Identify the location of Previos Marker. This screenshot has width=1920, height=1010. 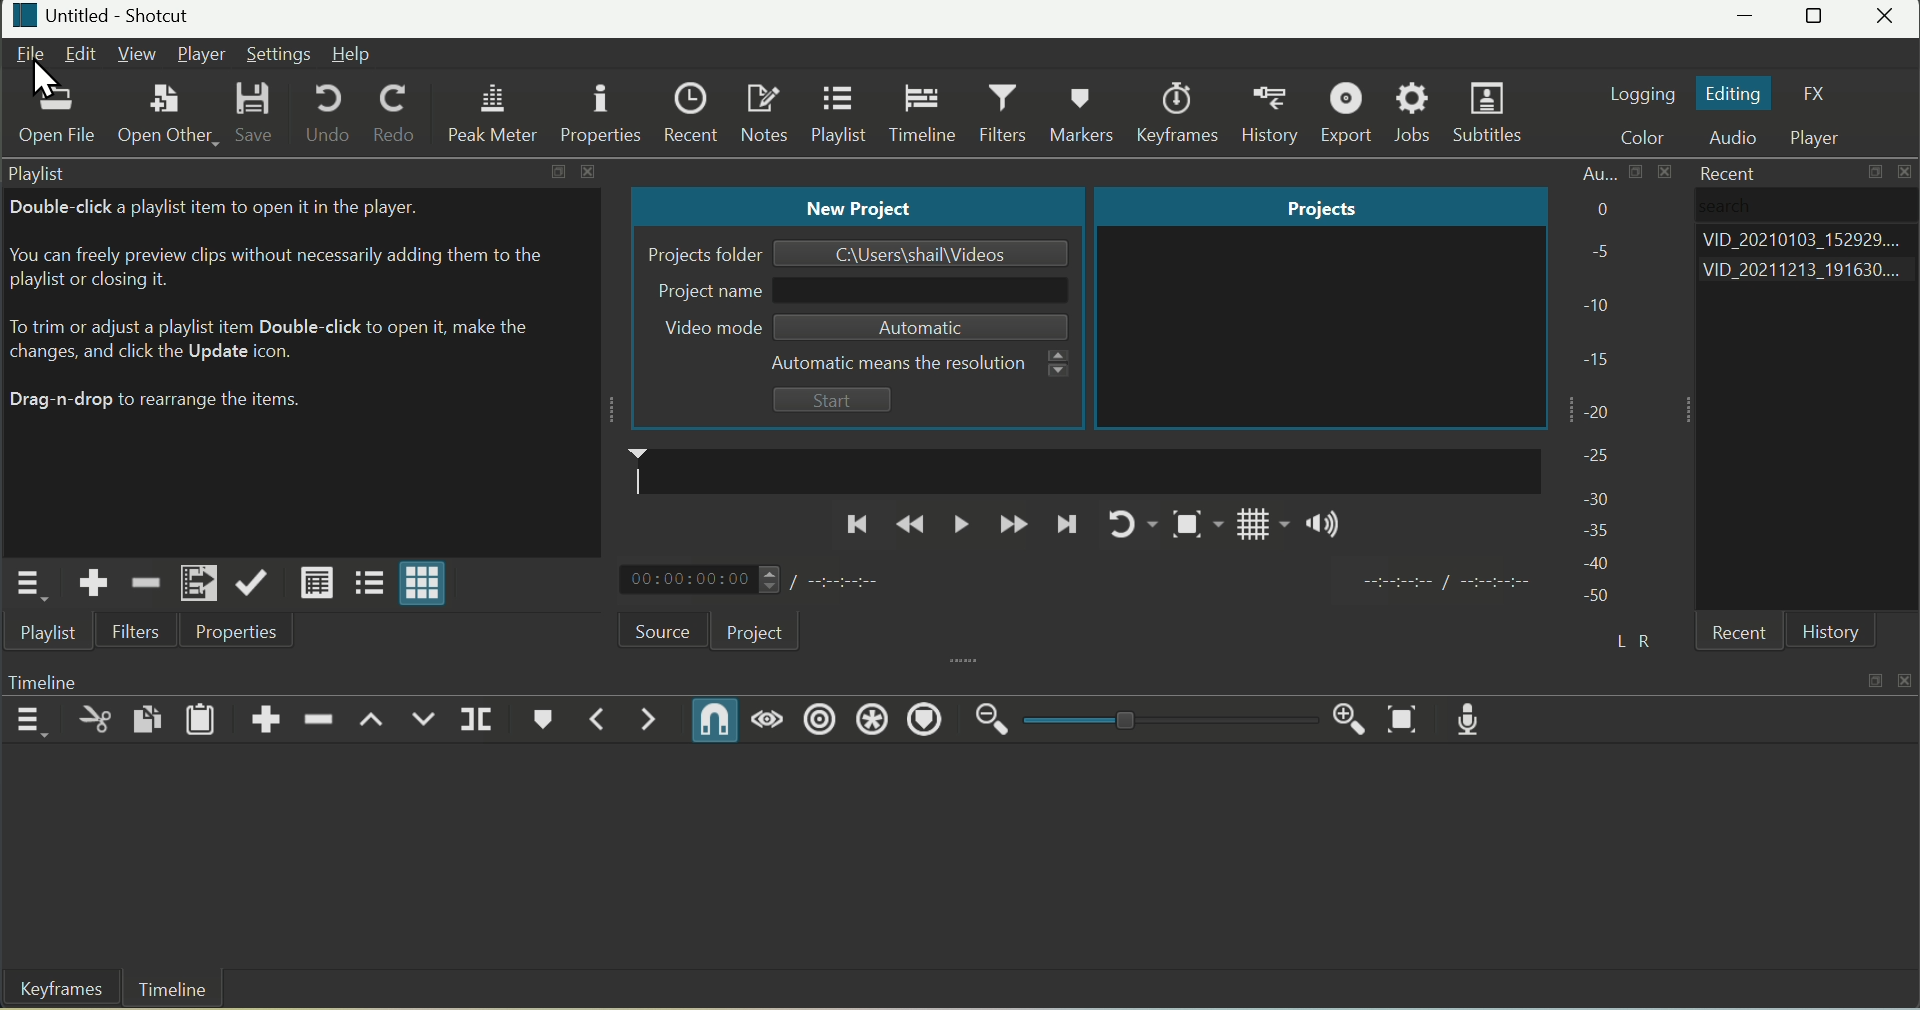
(589, 721).